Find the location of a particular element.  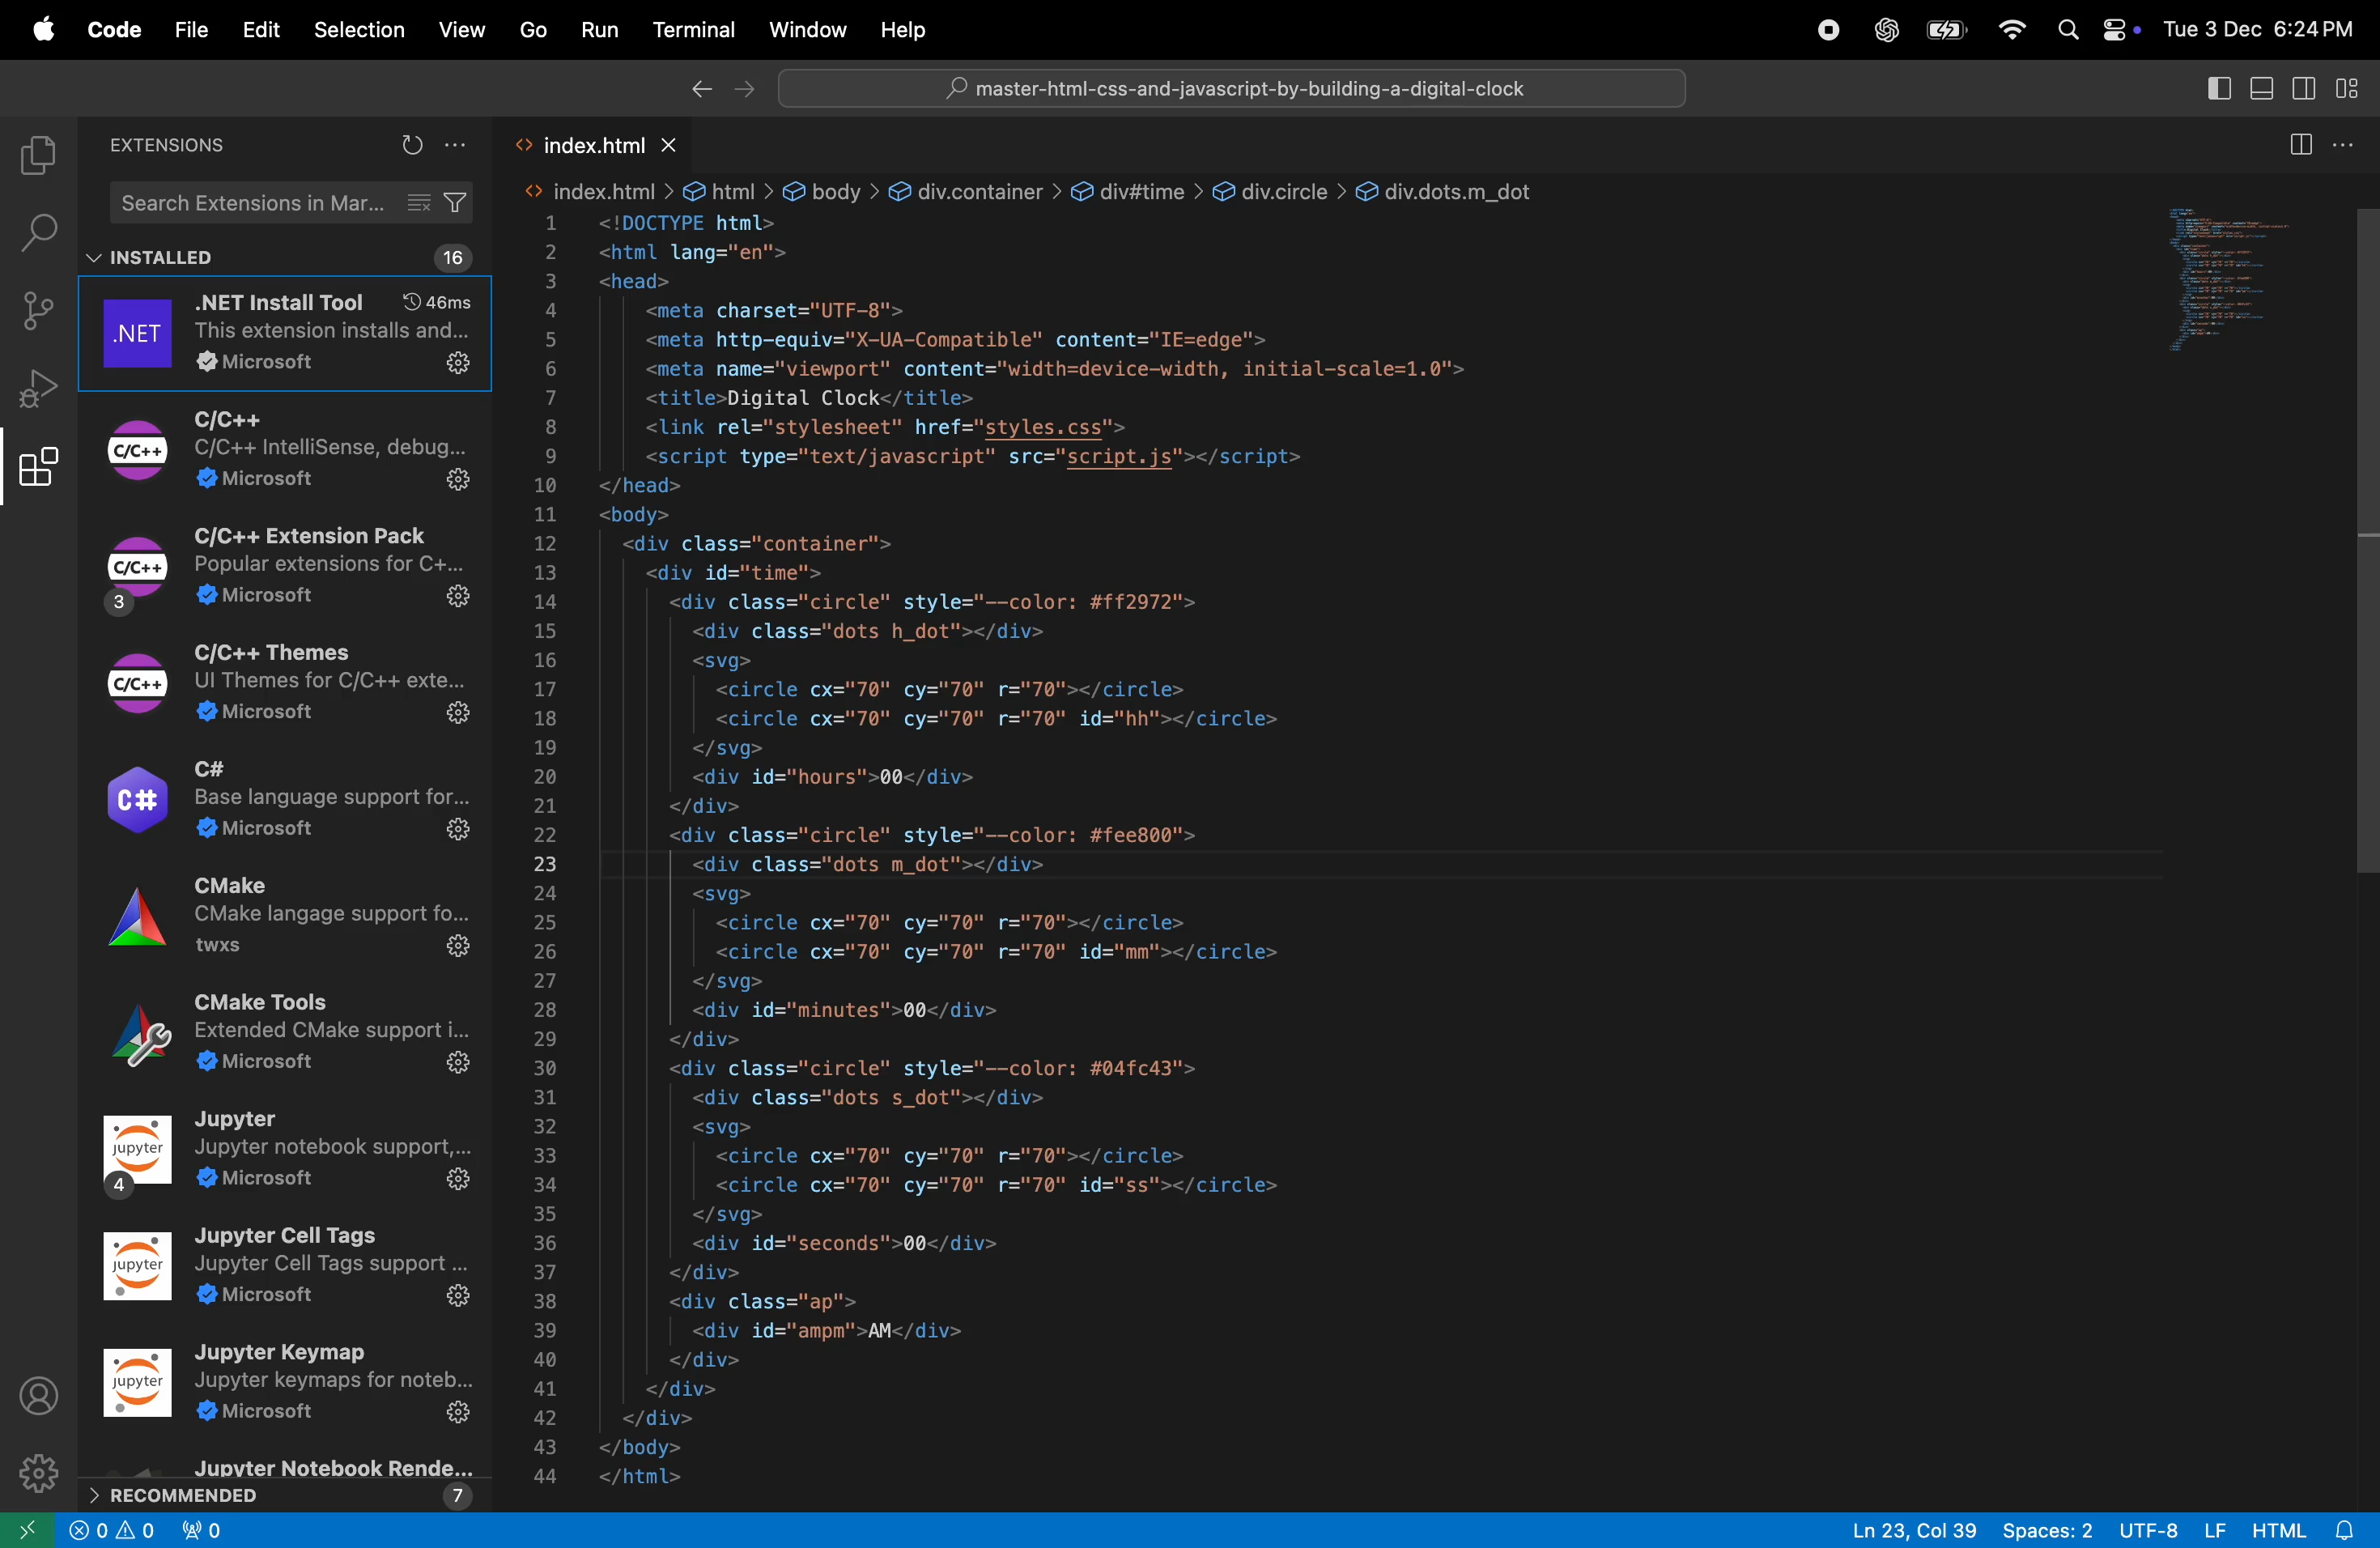

source control is located at coordinates (34, 307).